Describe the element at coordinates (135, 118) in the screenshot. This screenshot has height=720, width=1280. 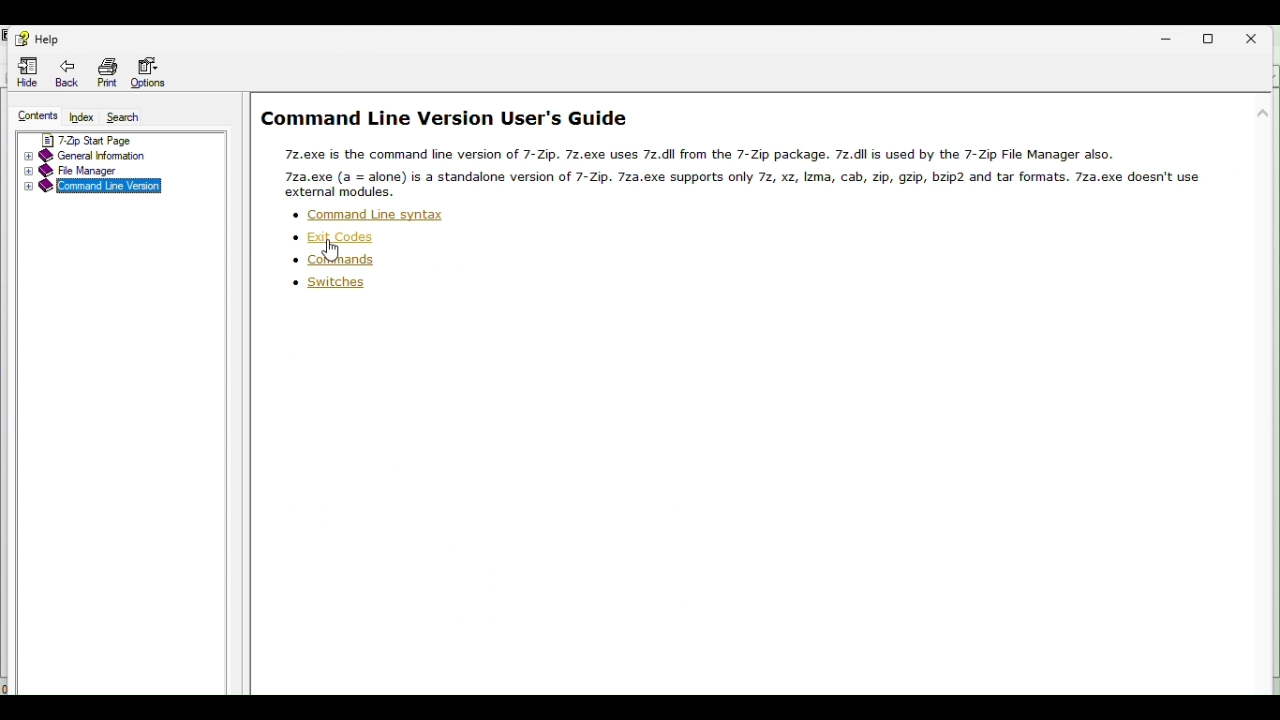
I see `Search` at that location.